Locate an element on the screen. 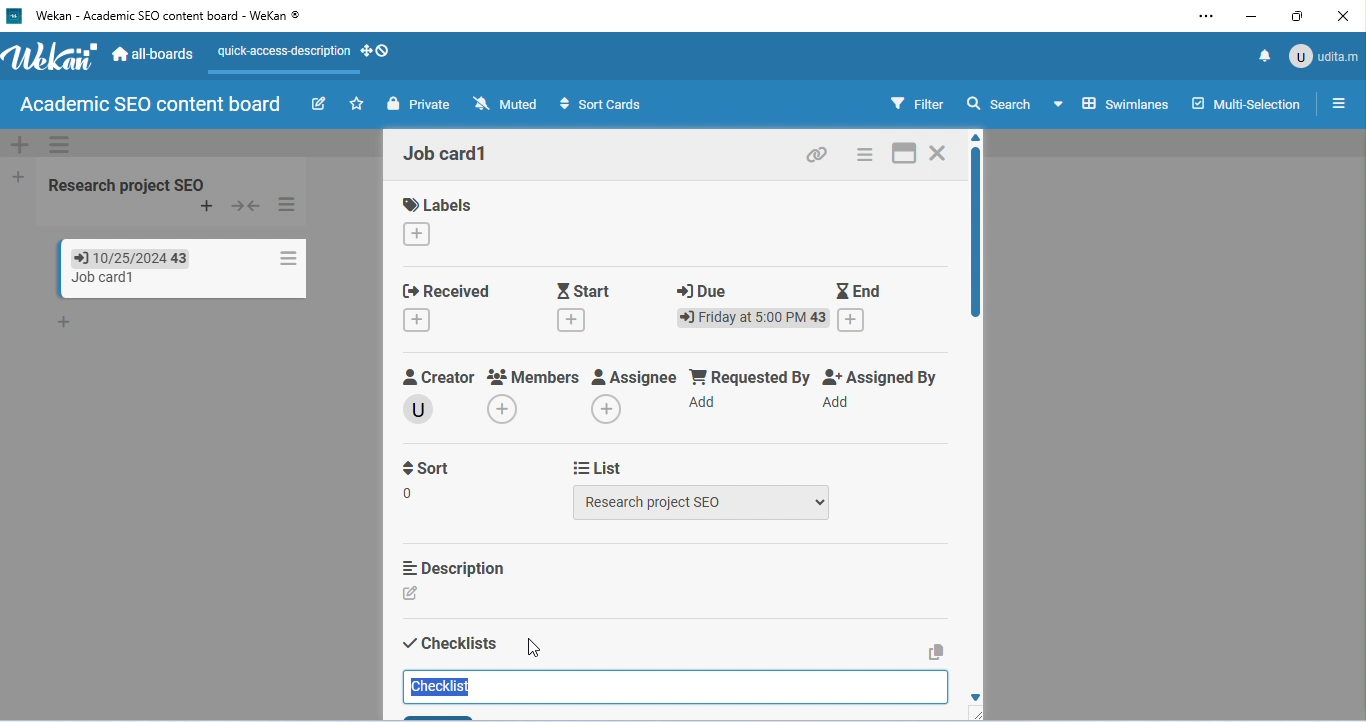 The width and height of the screenshot is (1366, 722). description is located at coordinates (452, 568).